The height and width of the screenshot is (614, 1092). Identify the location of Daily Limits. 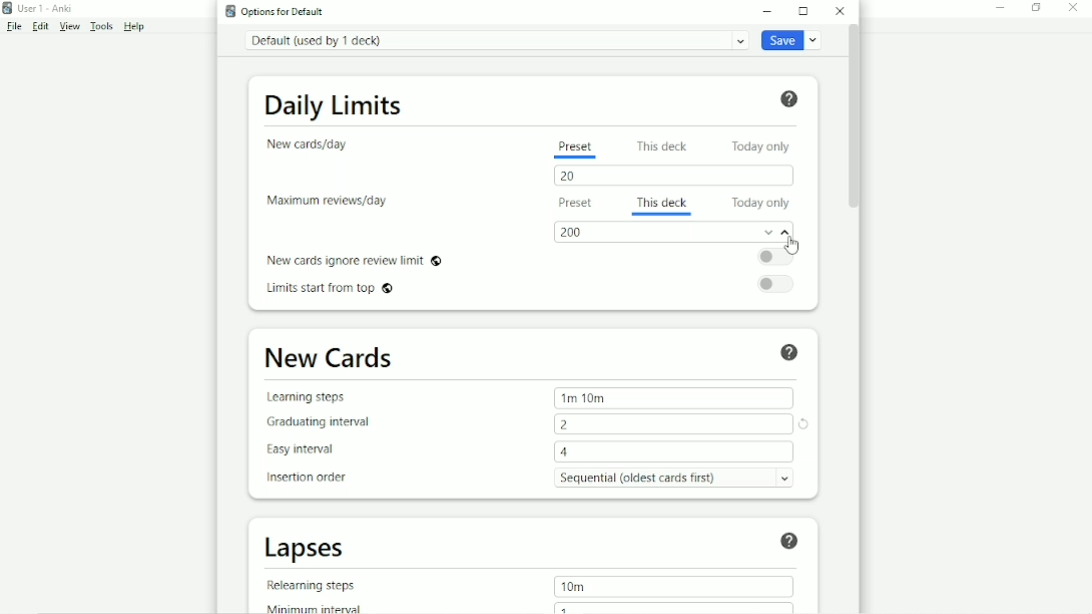
(334, 103).